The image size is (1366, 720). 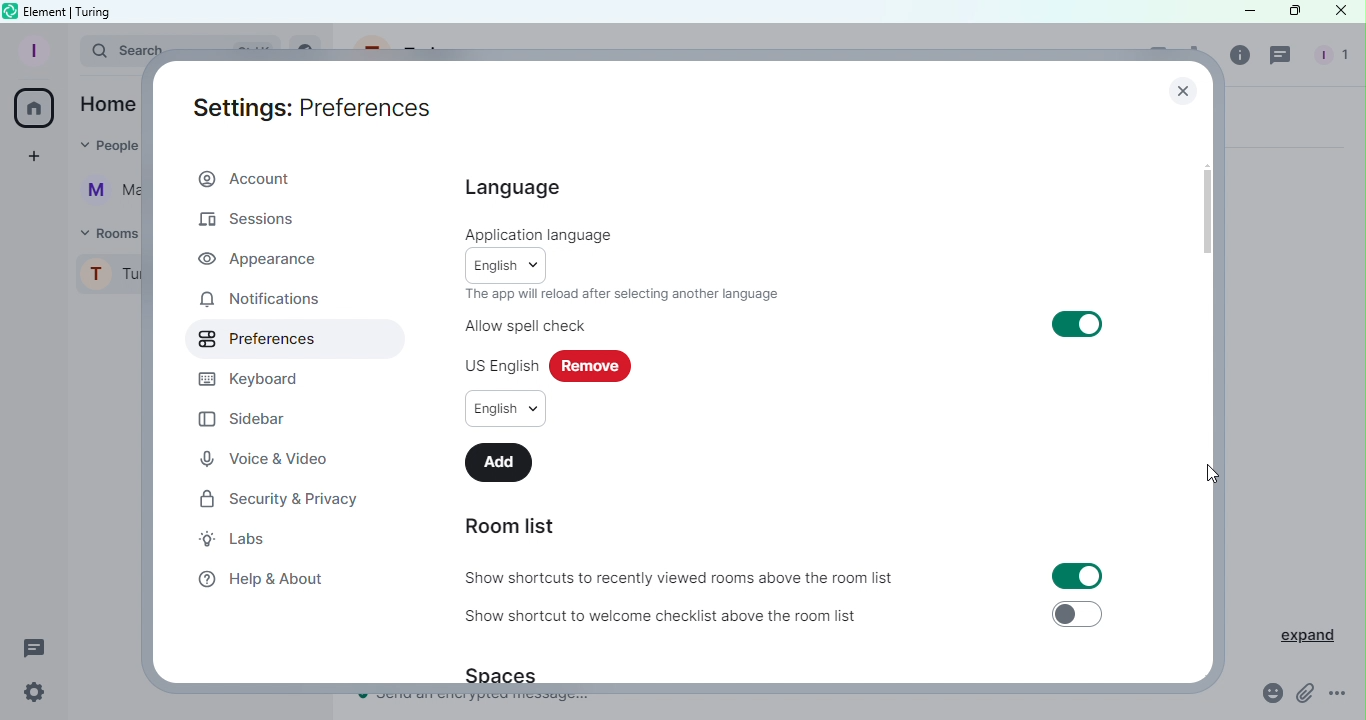 I want to click on Element icon, so click(x=9, y=11).